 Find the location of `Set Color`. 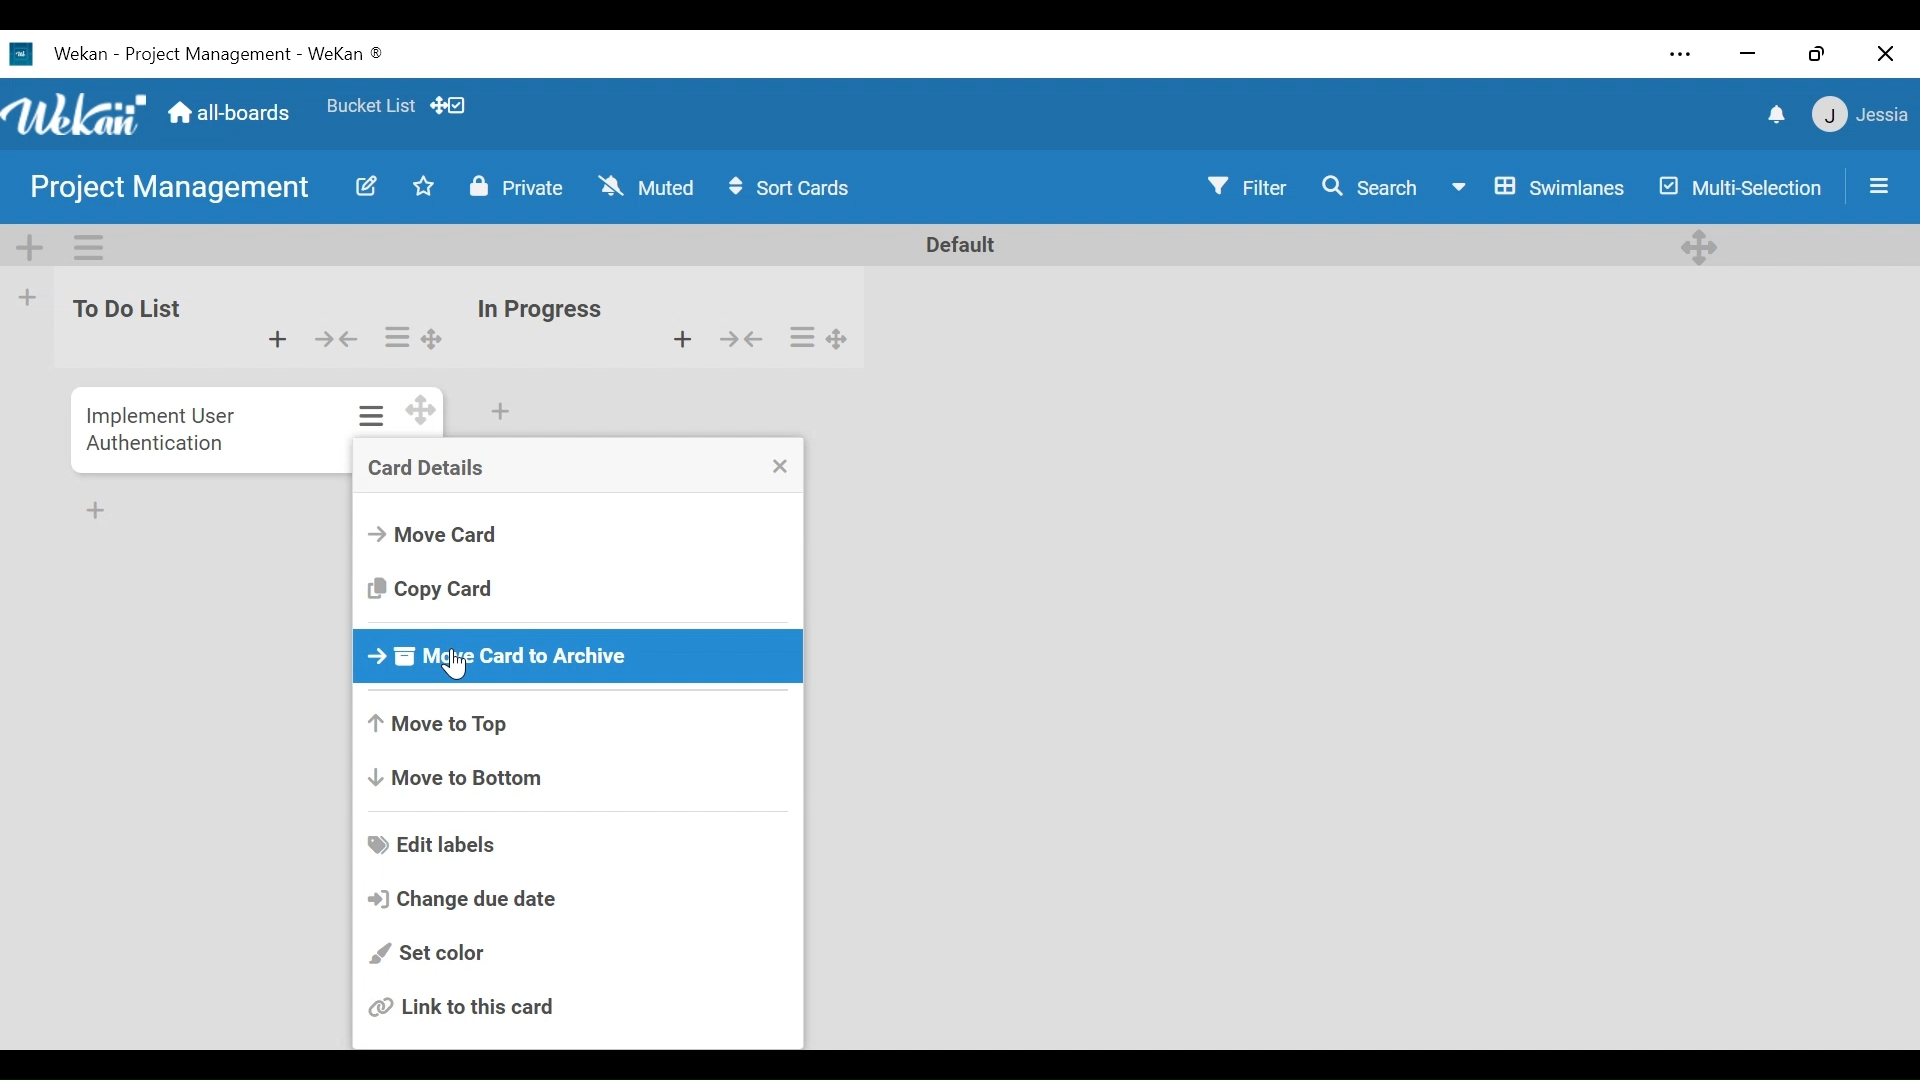

Set Color is located at coordinates (424, 955).